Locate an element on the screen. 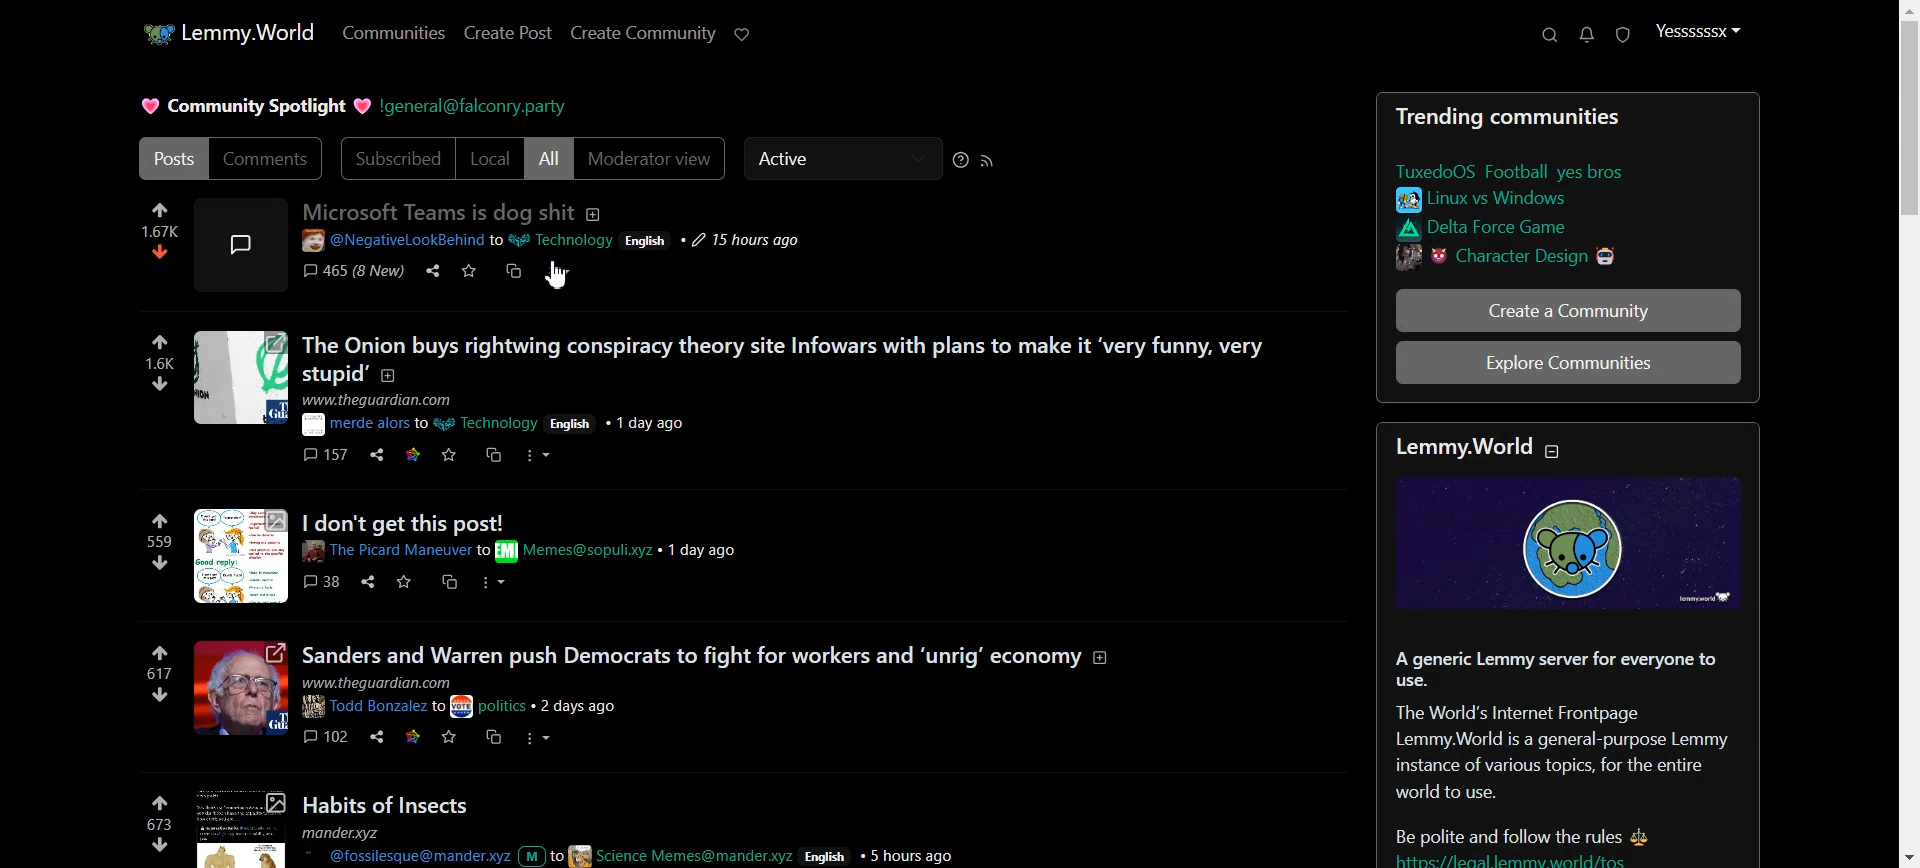  numbers is located at coordinates (160, 364).